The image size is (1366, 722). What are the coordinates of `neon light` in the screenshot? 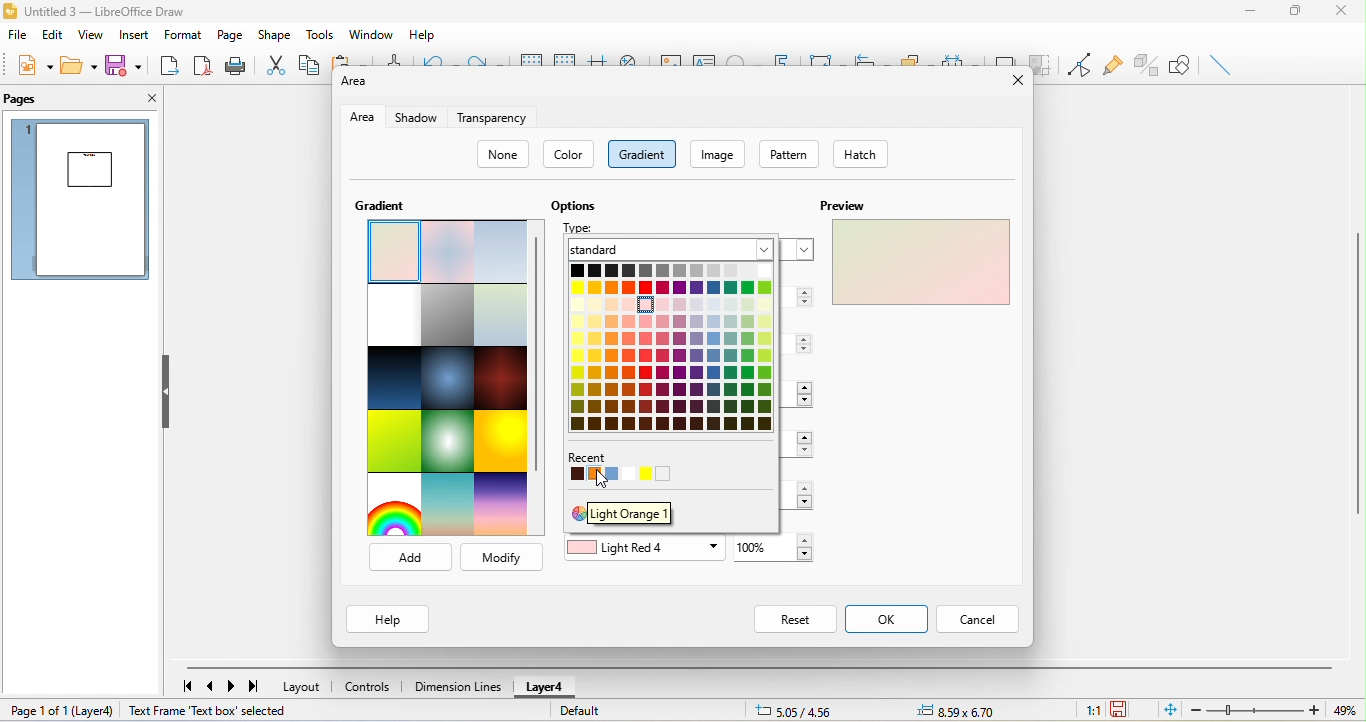 It's located at (447, 440).